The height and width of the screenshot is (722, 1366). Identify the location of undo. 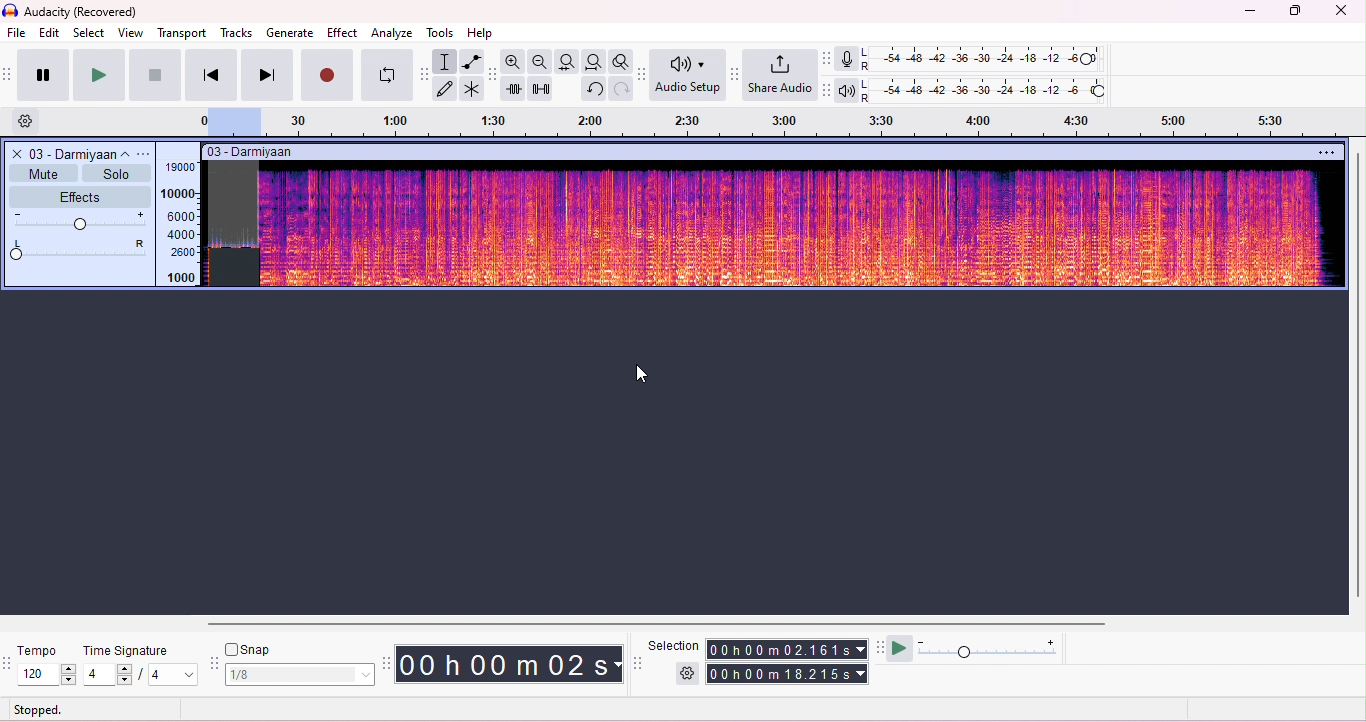
(593, 88).